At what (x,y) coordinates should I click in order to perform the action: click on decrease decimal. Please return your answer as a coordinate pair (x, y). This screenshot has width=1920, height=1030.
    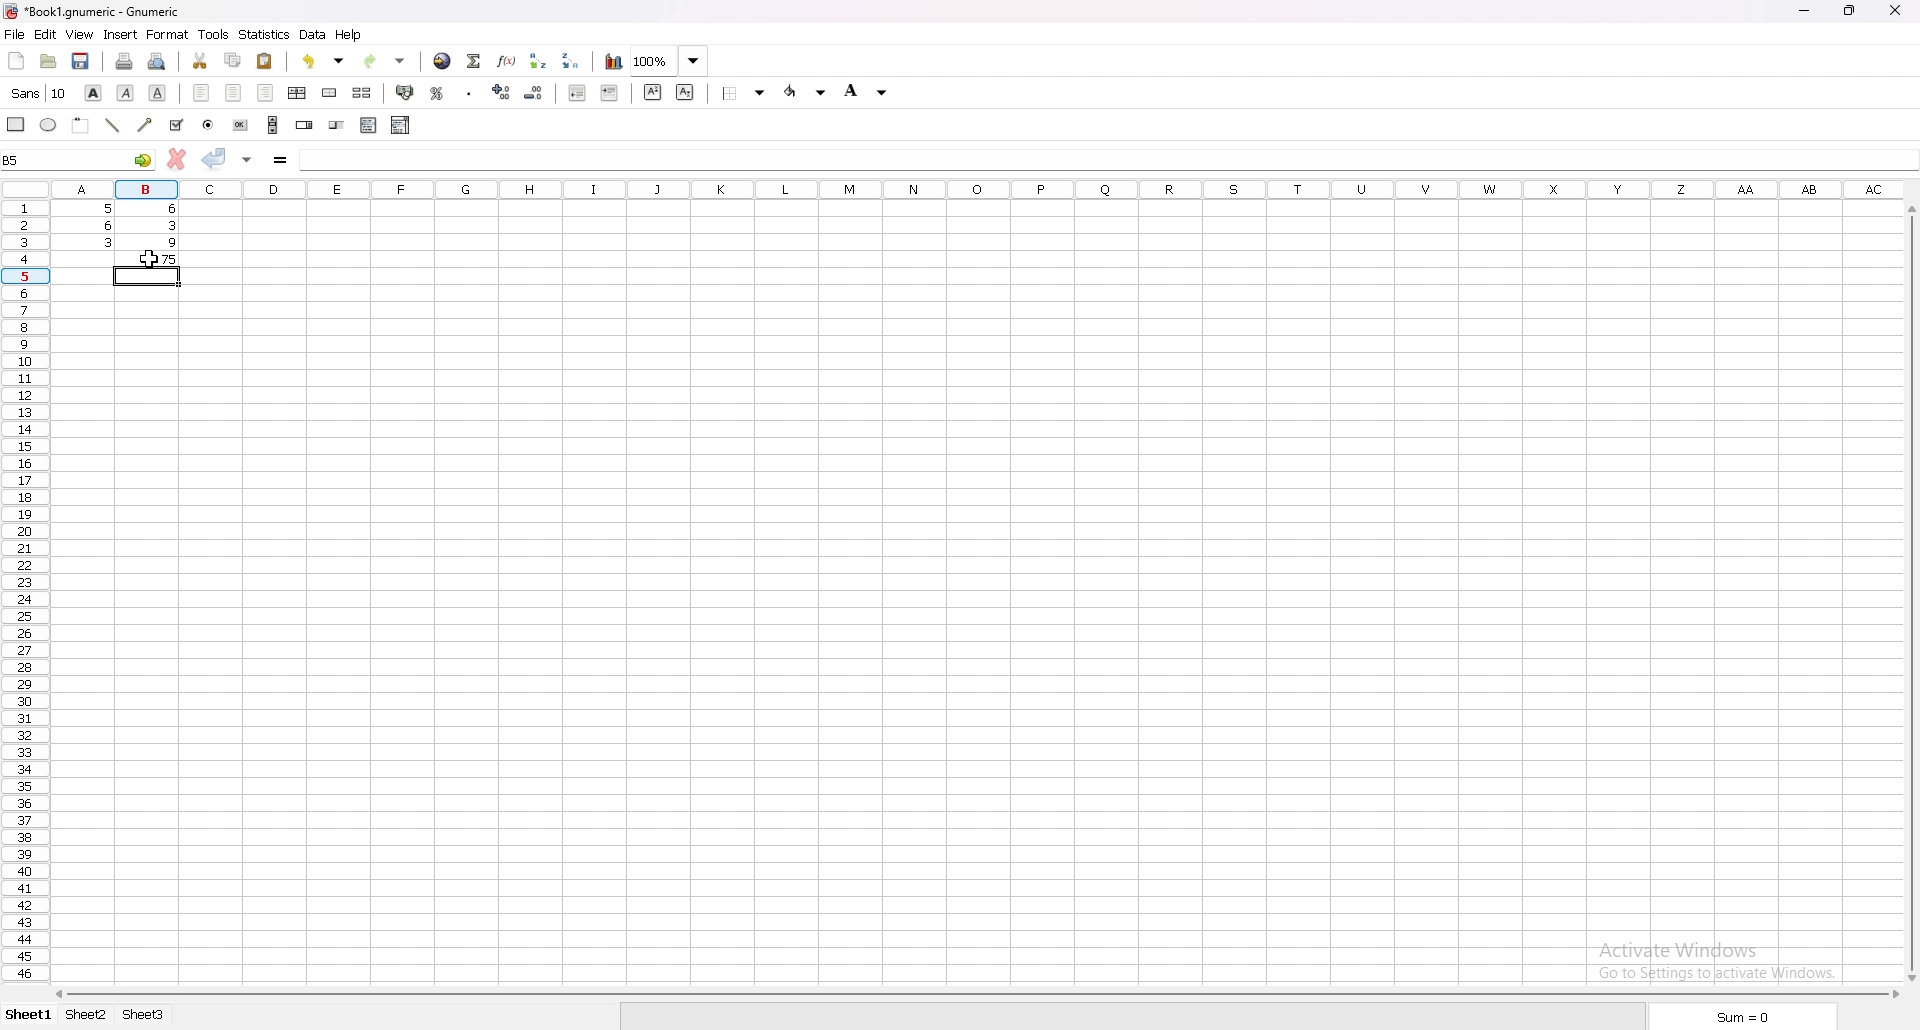
    Looking at the image, I should click on (535, 91).